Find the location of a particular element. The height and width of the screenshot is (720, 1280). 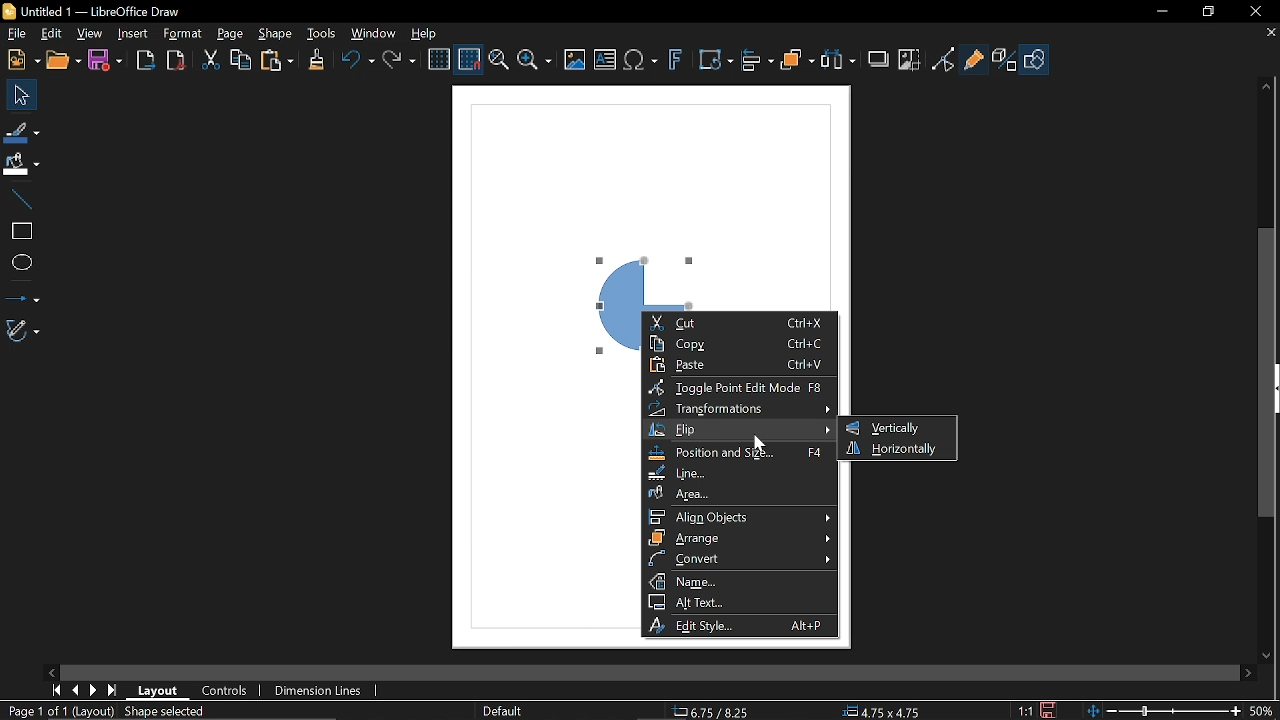

Toggle is located at coordinates (943, 59).